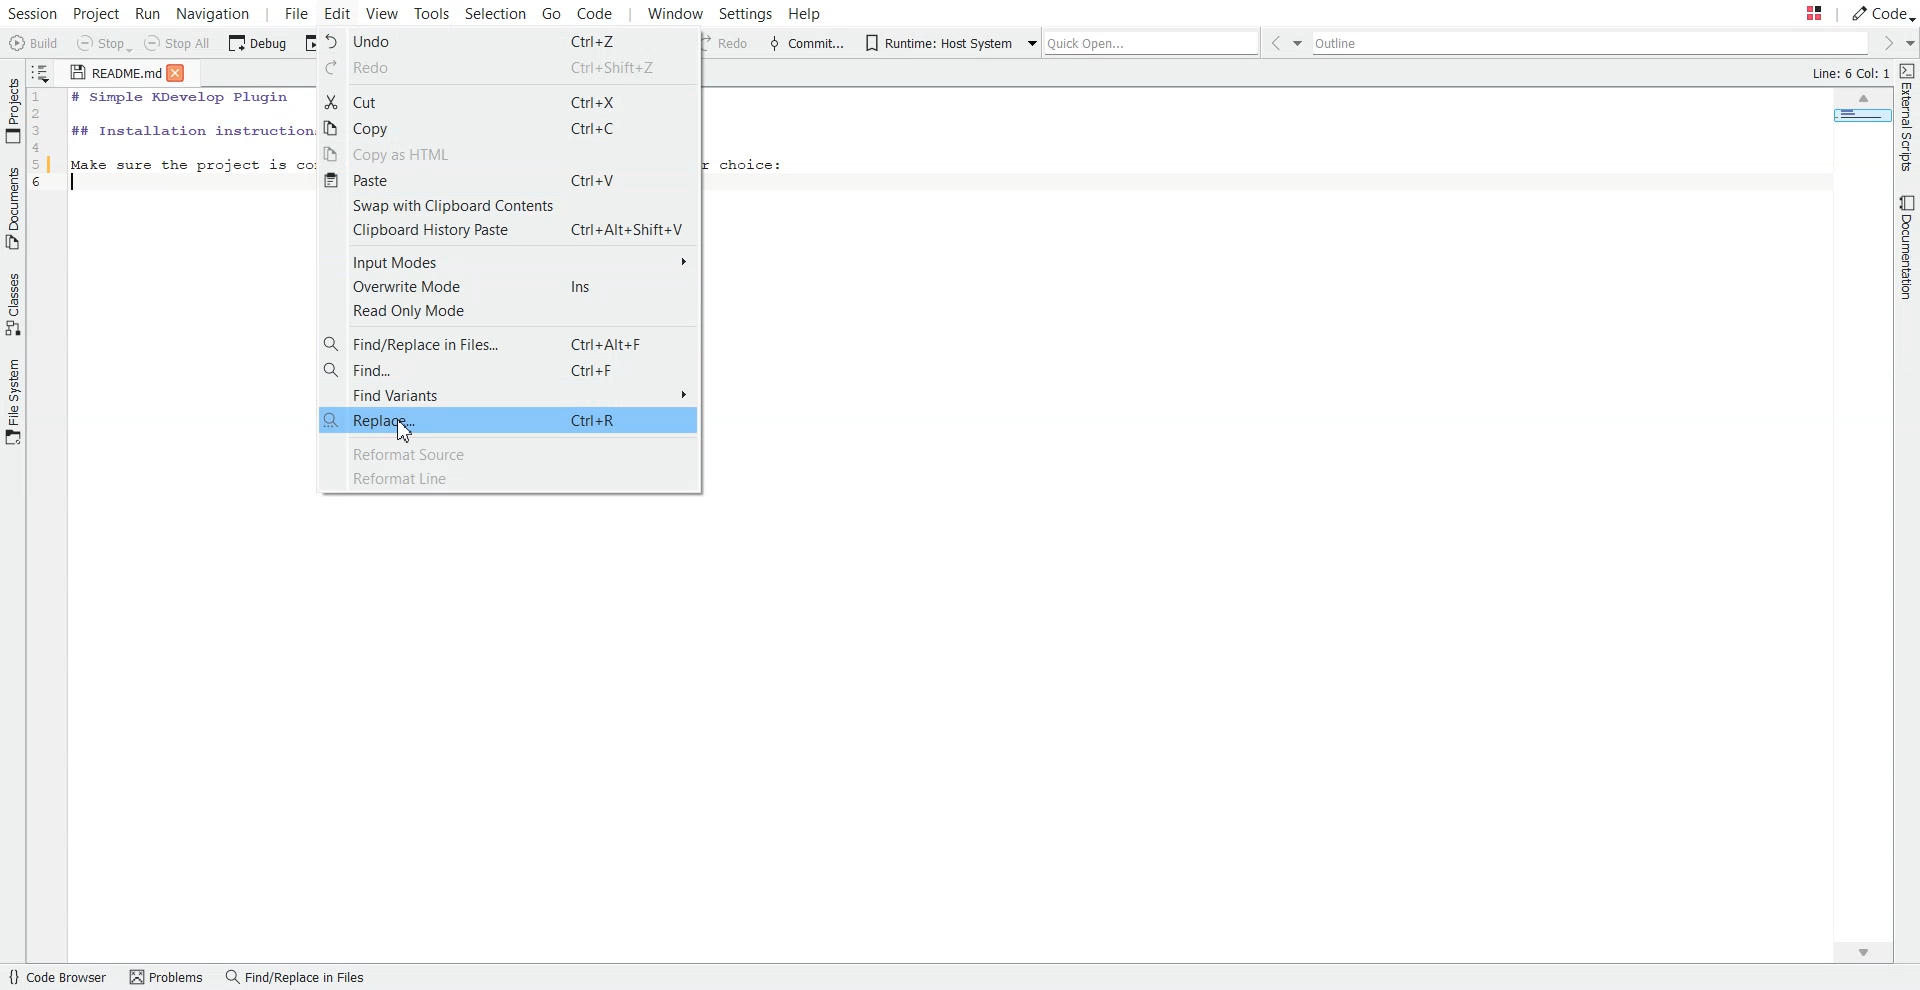 This screenshot has height=990, width=1920. What do you see at coordinates (178, 73) in the screenshot?
I see `Close` at bounding box center [178, 73].